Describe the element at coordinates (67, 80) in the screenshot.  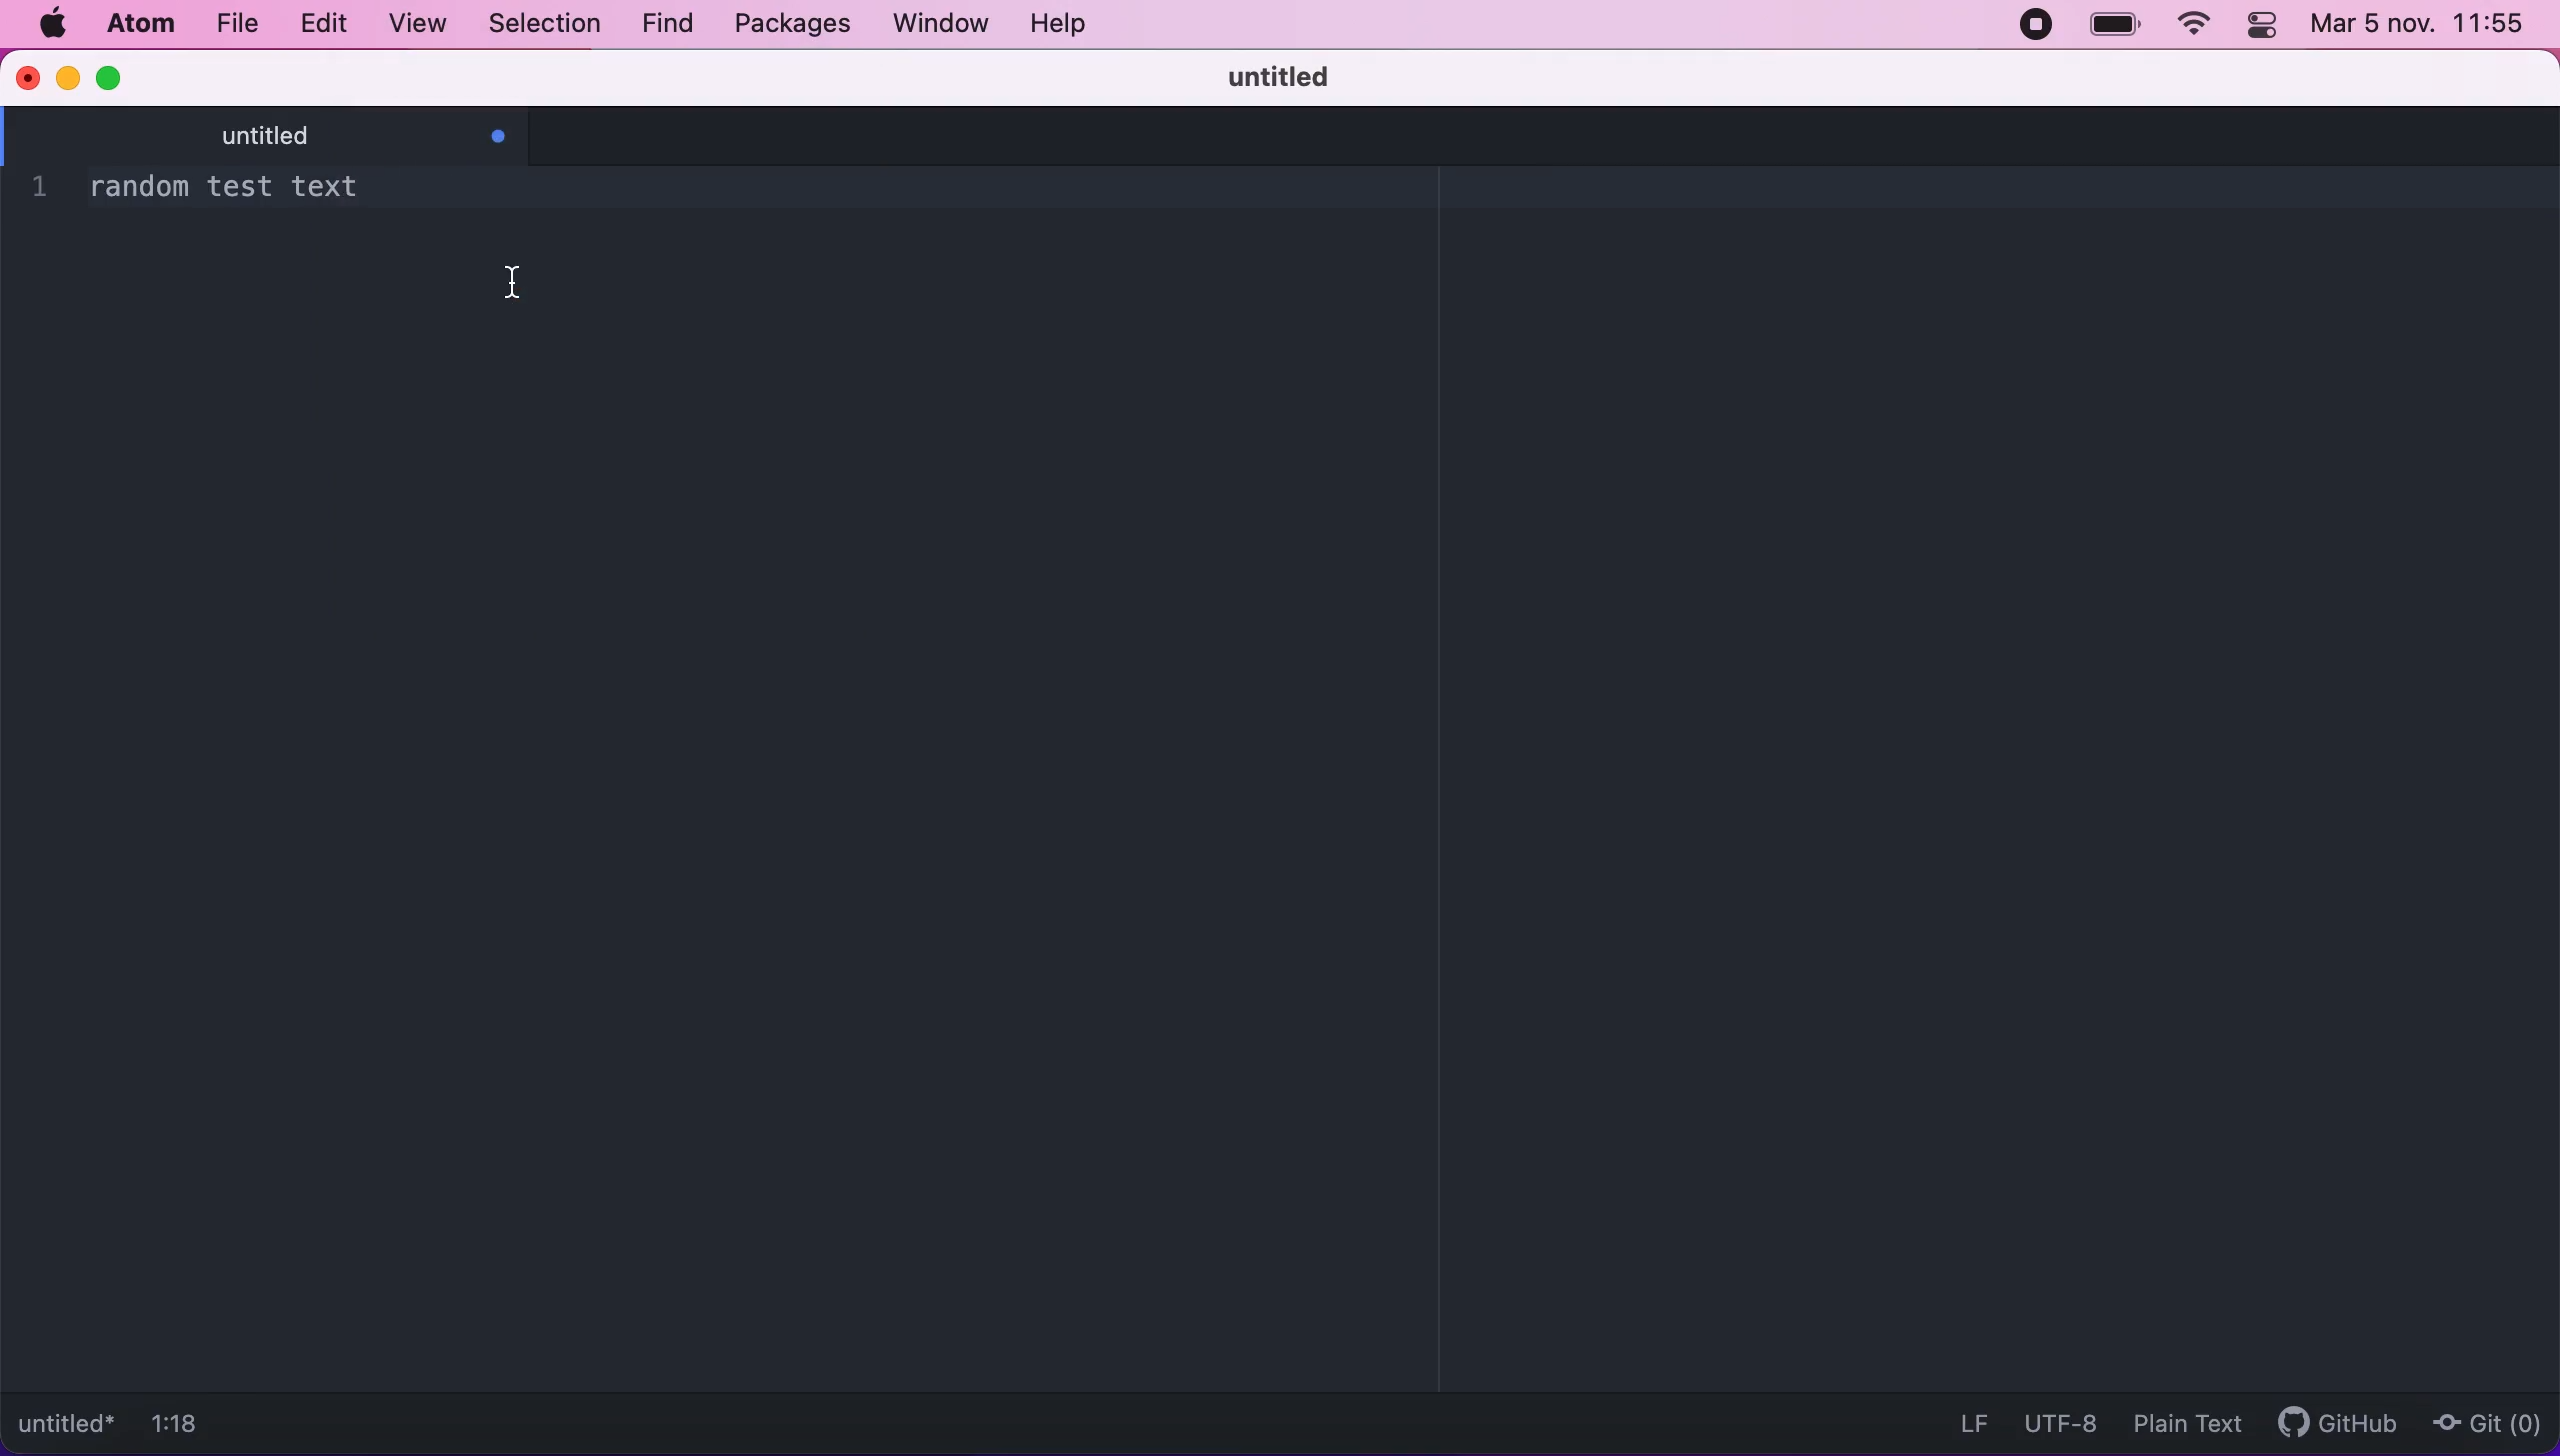
I see `minimize` at that location.